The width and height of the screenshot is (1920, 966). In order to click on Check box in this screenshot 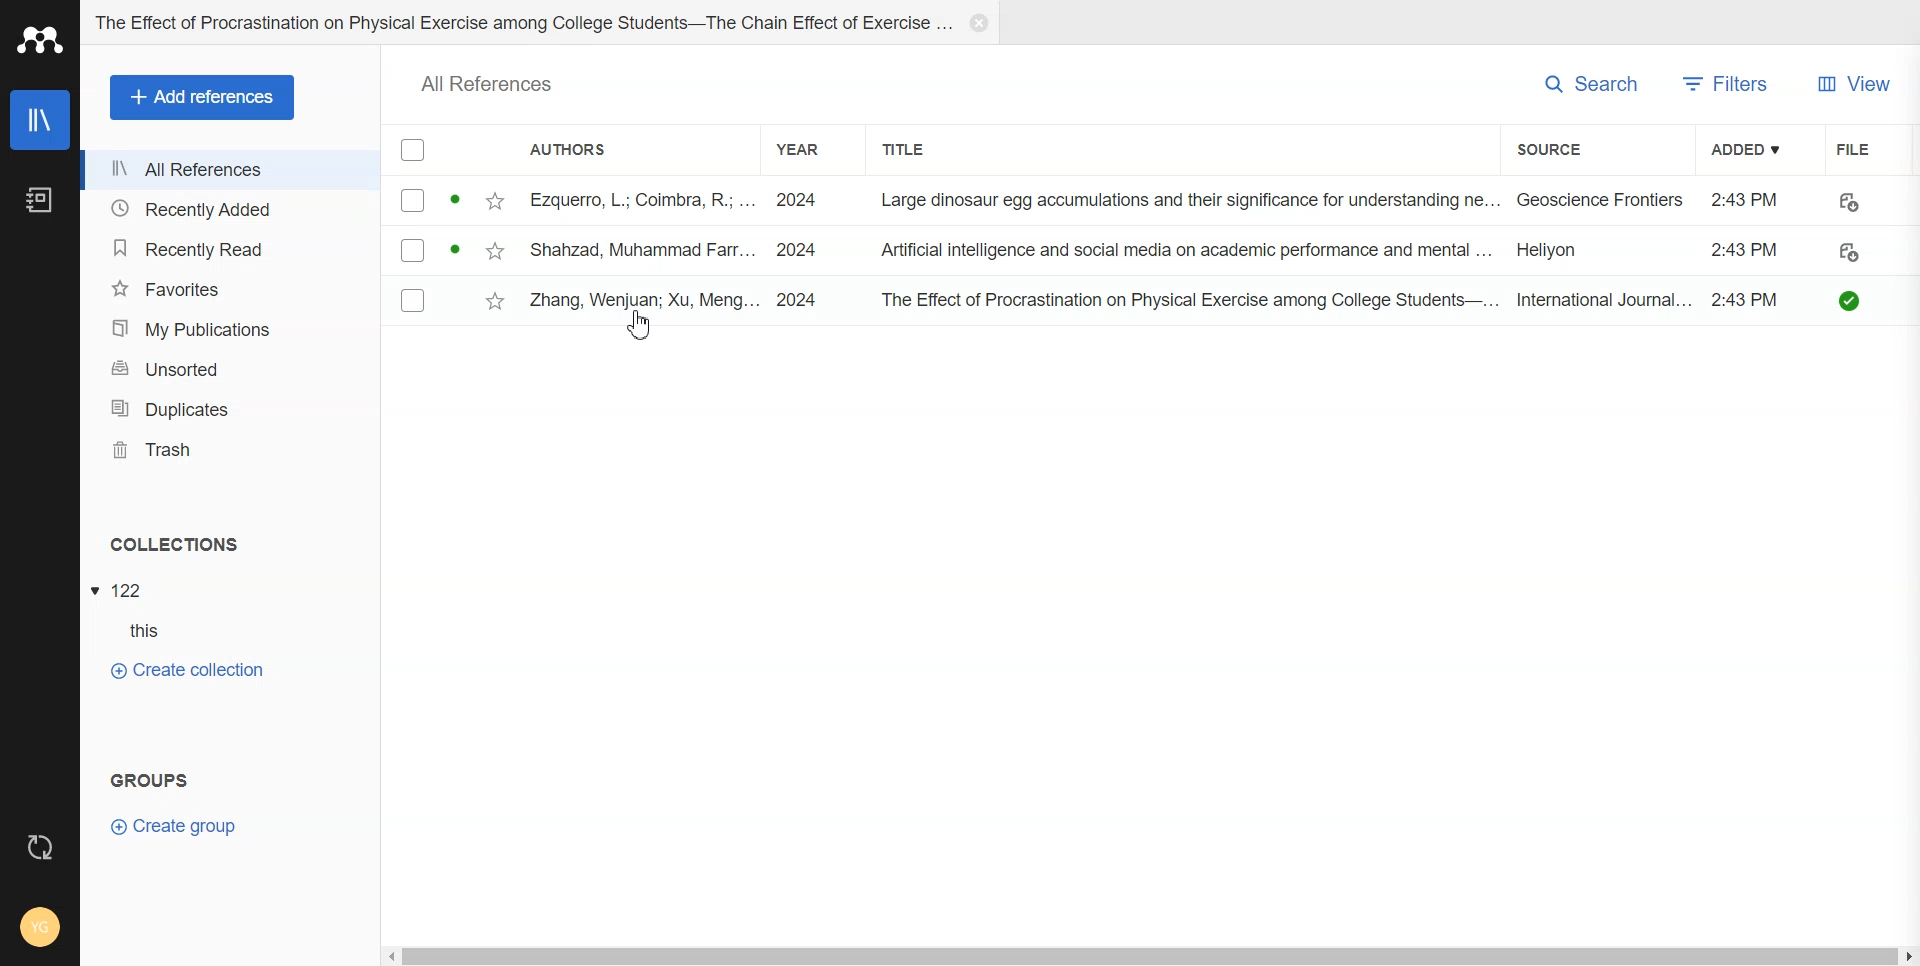, I will do `click(410, 201)`.